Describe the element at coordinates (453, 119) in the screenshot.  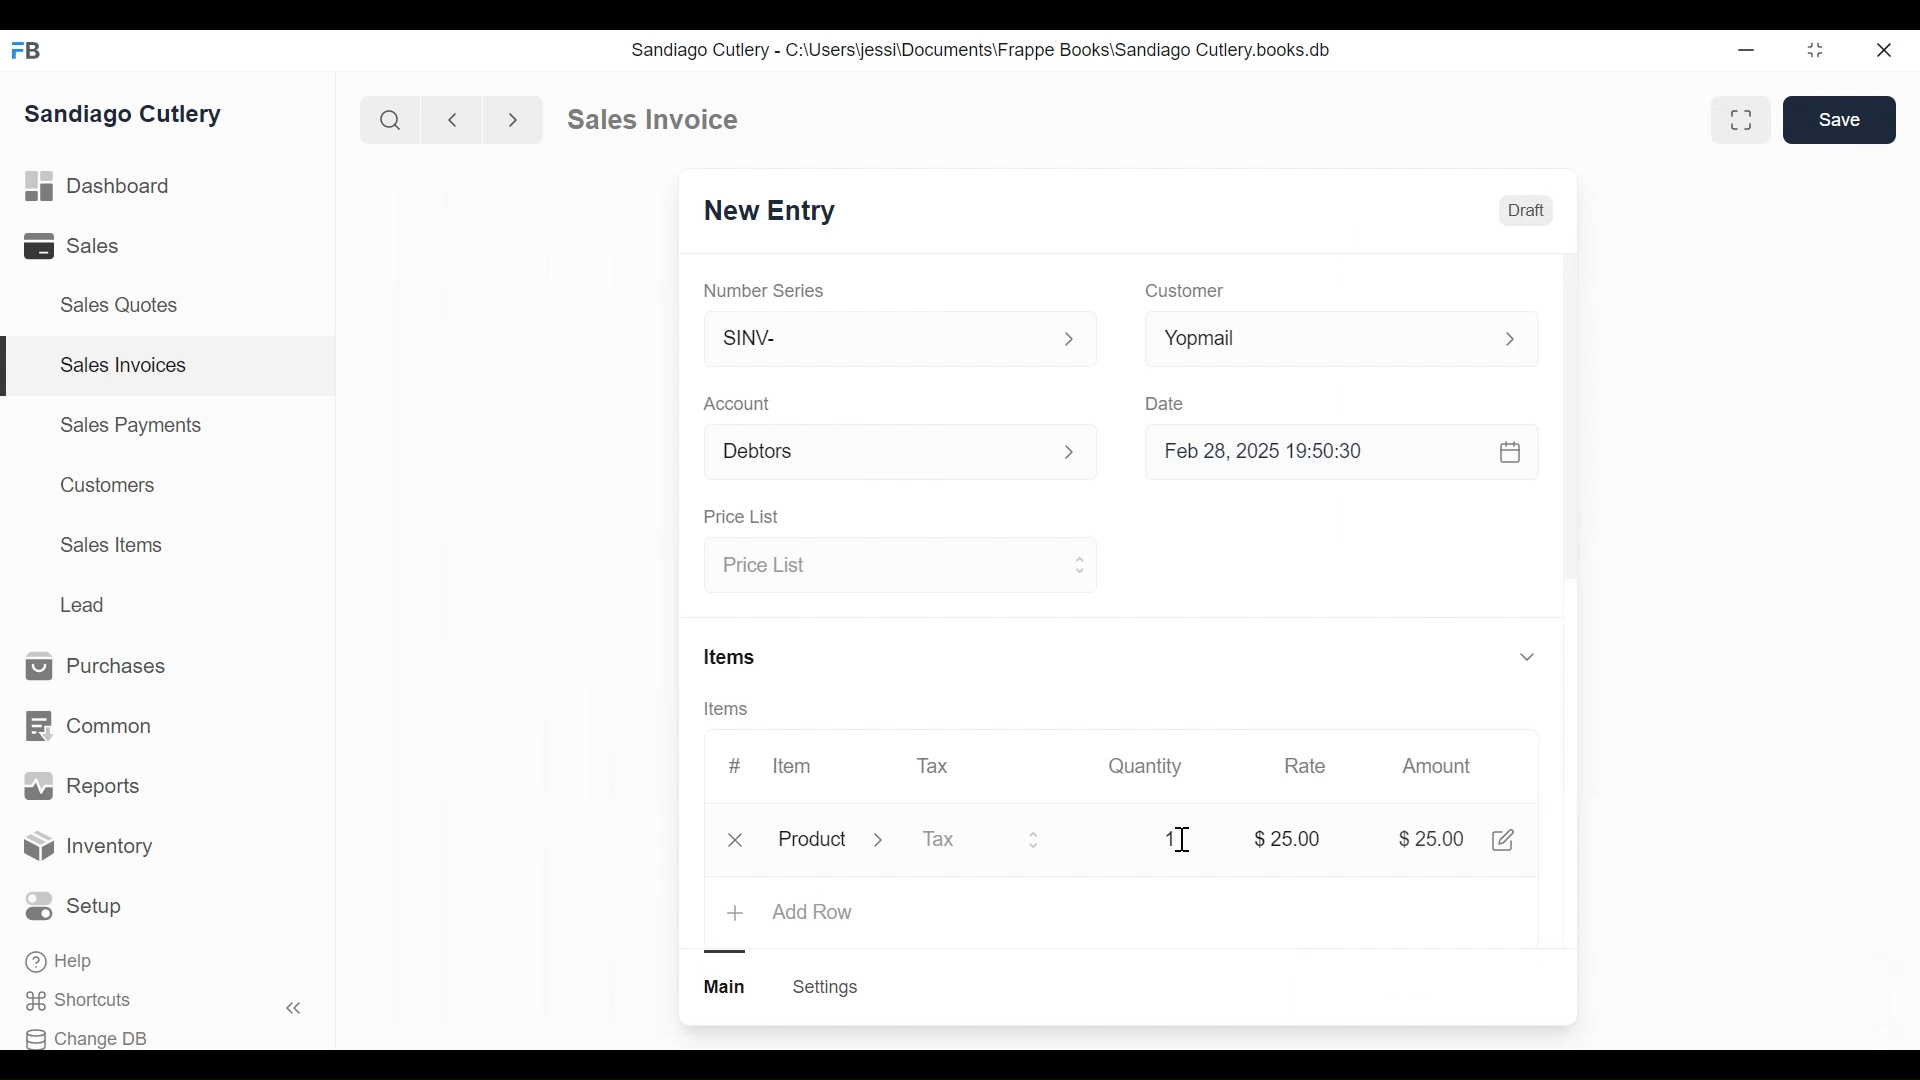
I see `backward` at that location.